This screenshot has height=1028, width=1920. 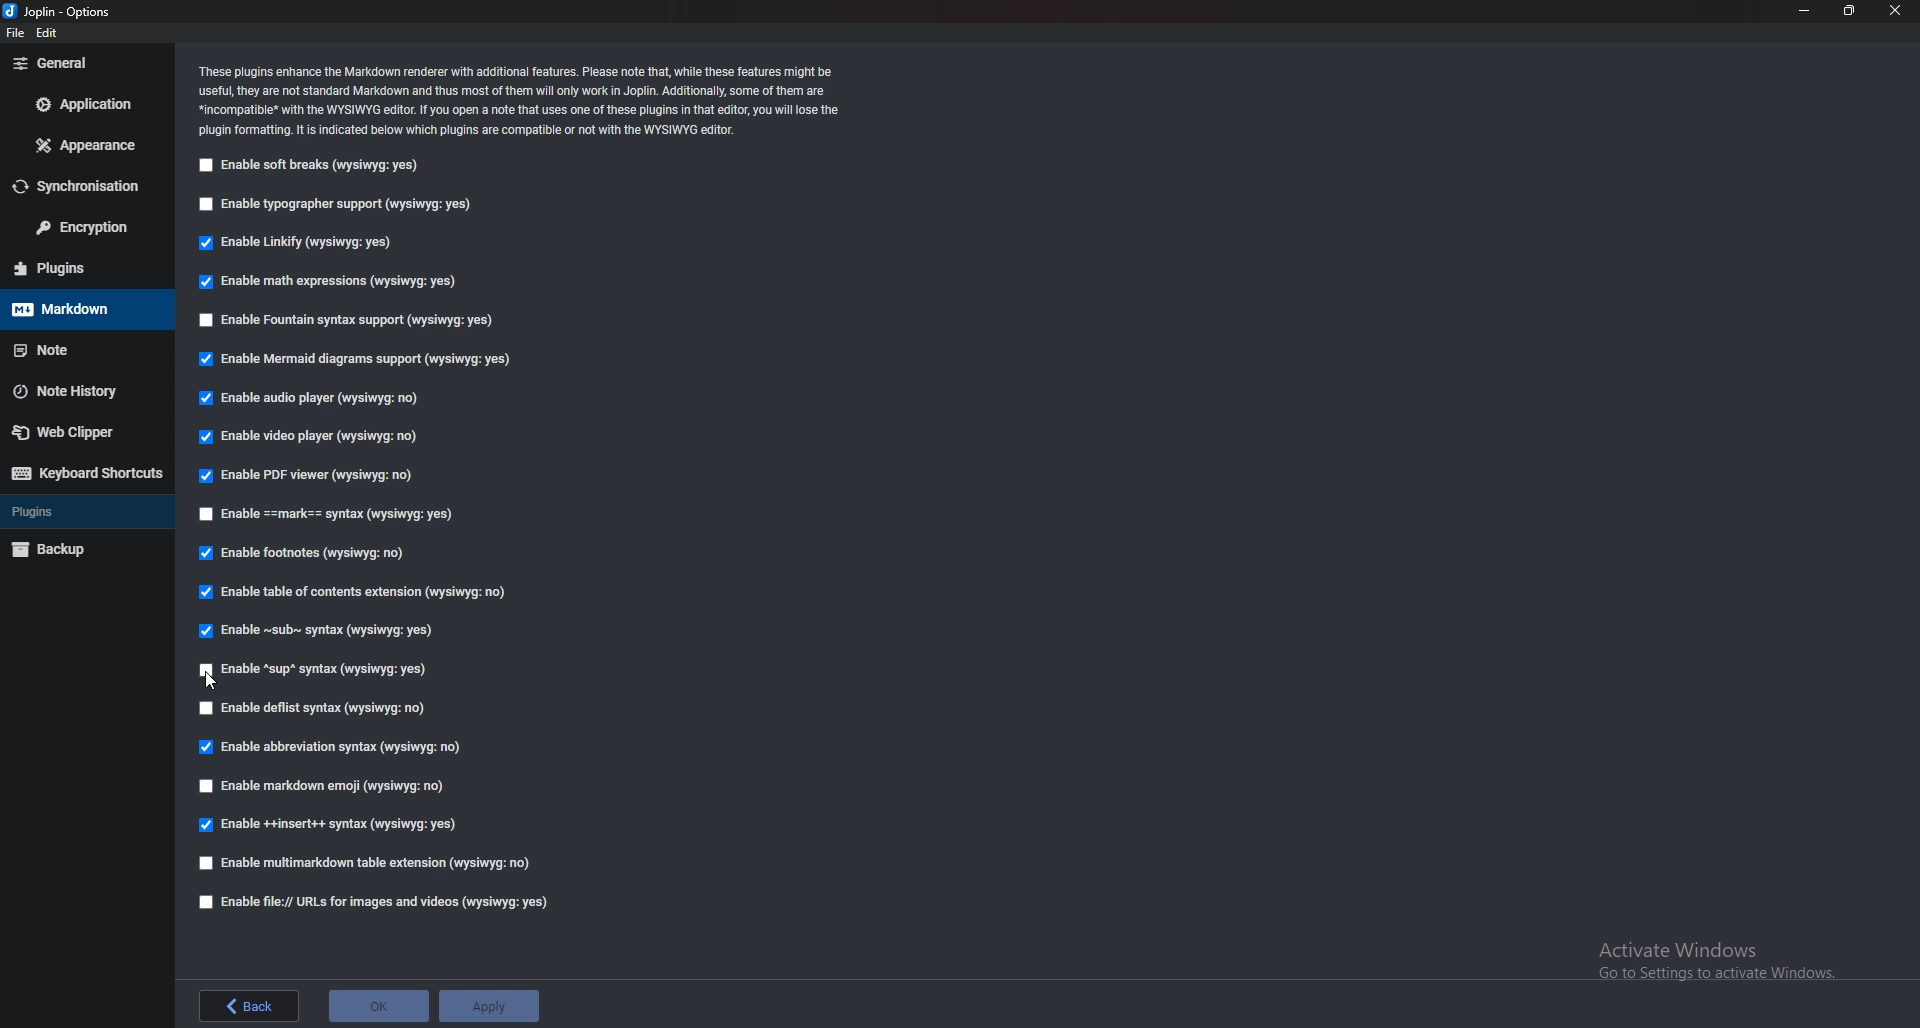 I want to click on file, so click(x=14, y=34).